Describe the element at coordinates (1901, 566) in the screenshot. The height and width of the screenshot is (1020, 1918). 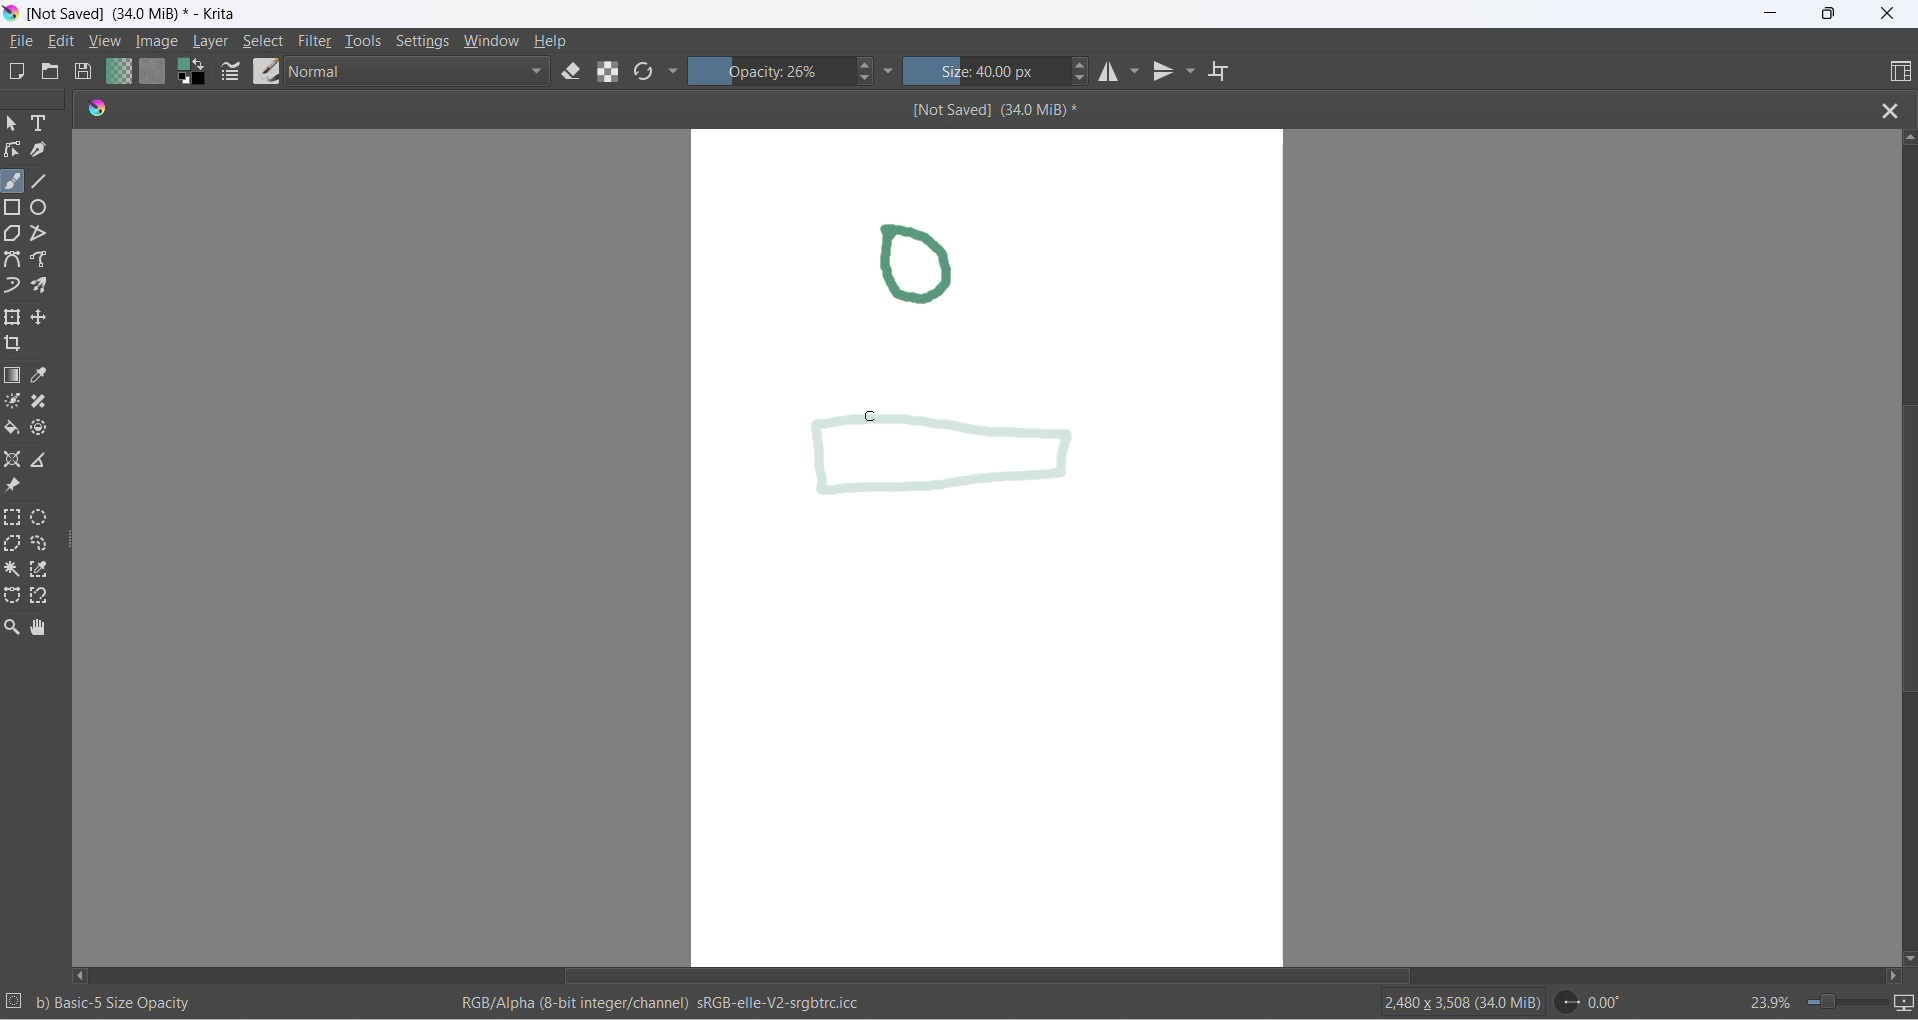
I see `vertical scroll bar` at that location.